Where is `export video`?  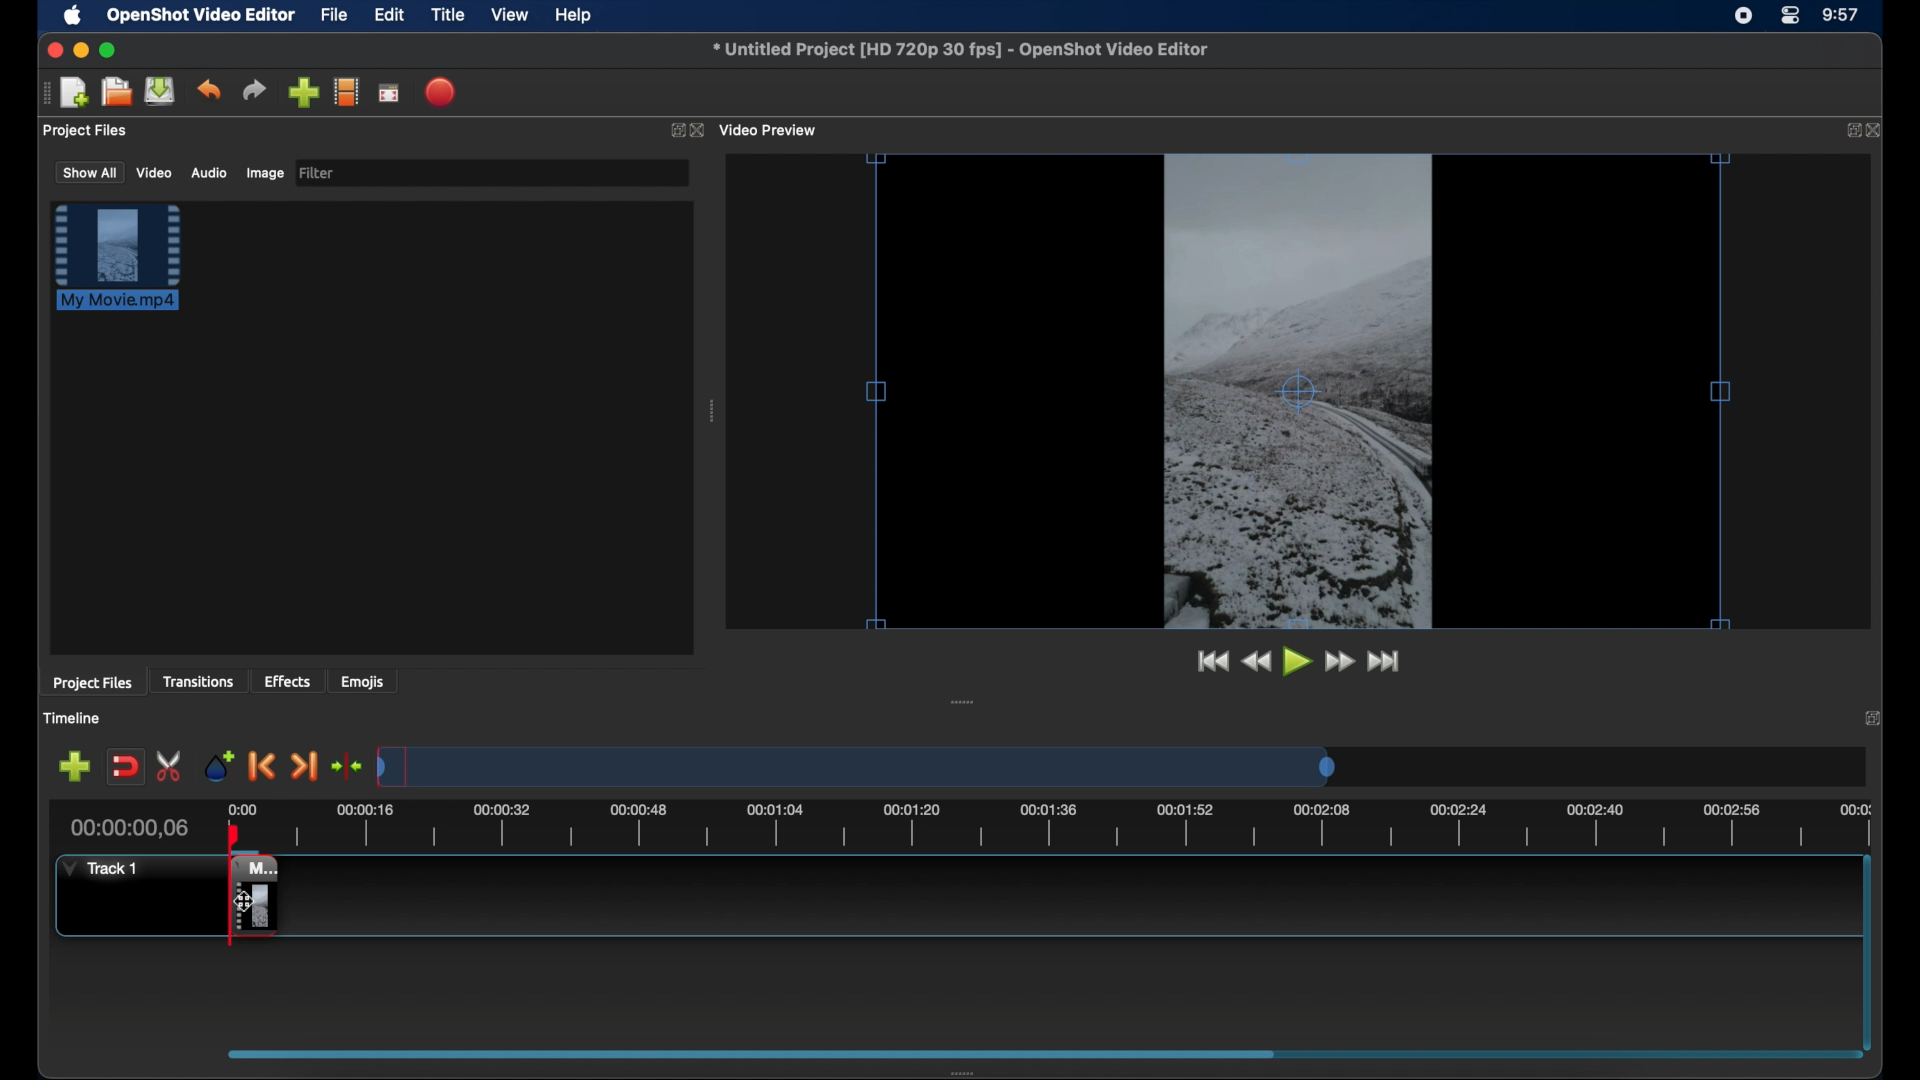
export video is located at coordinates (442, 92).